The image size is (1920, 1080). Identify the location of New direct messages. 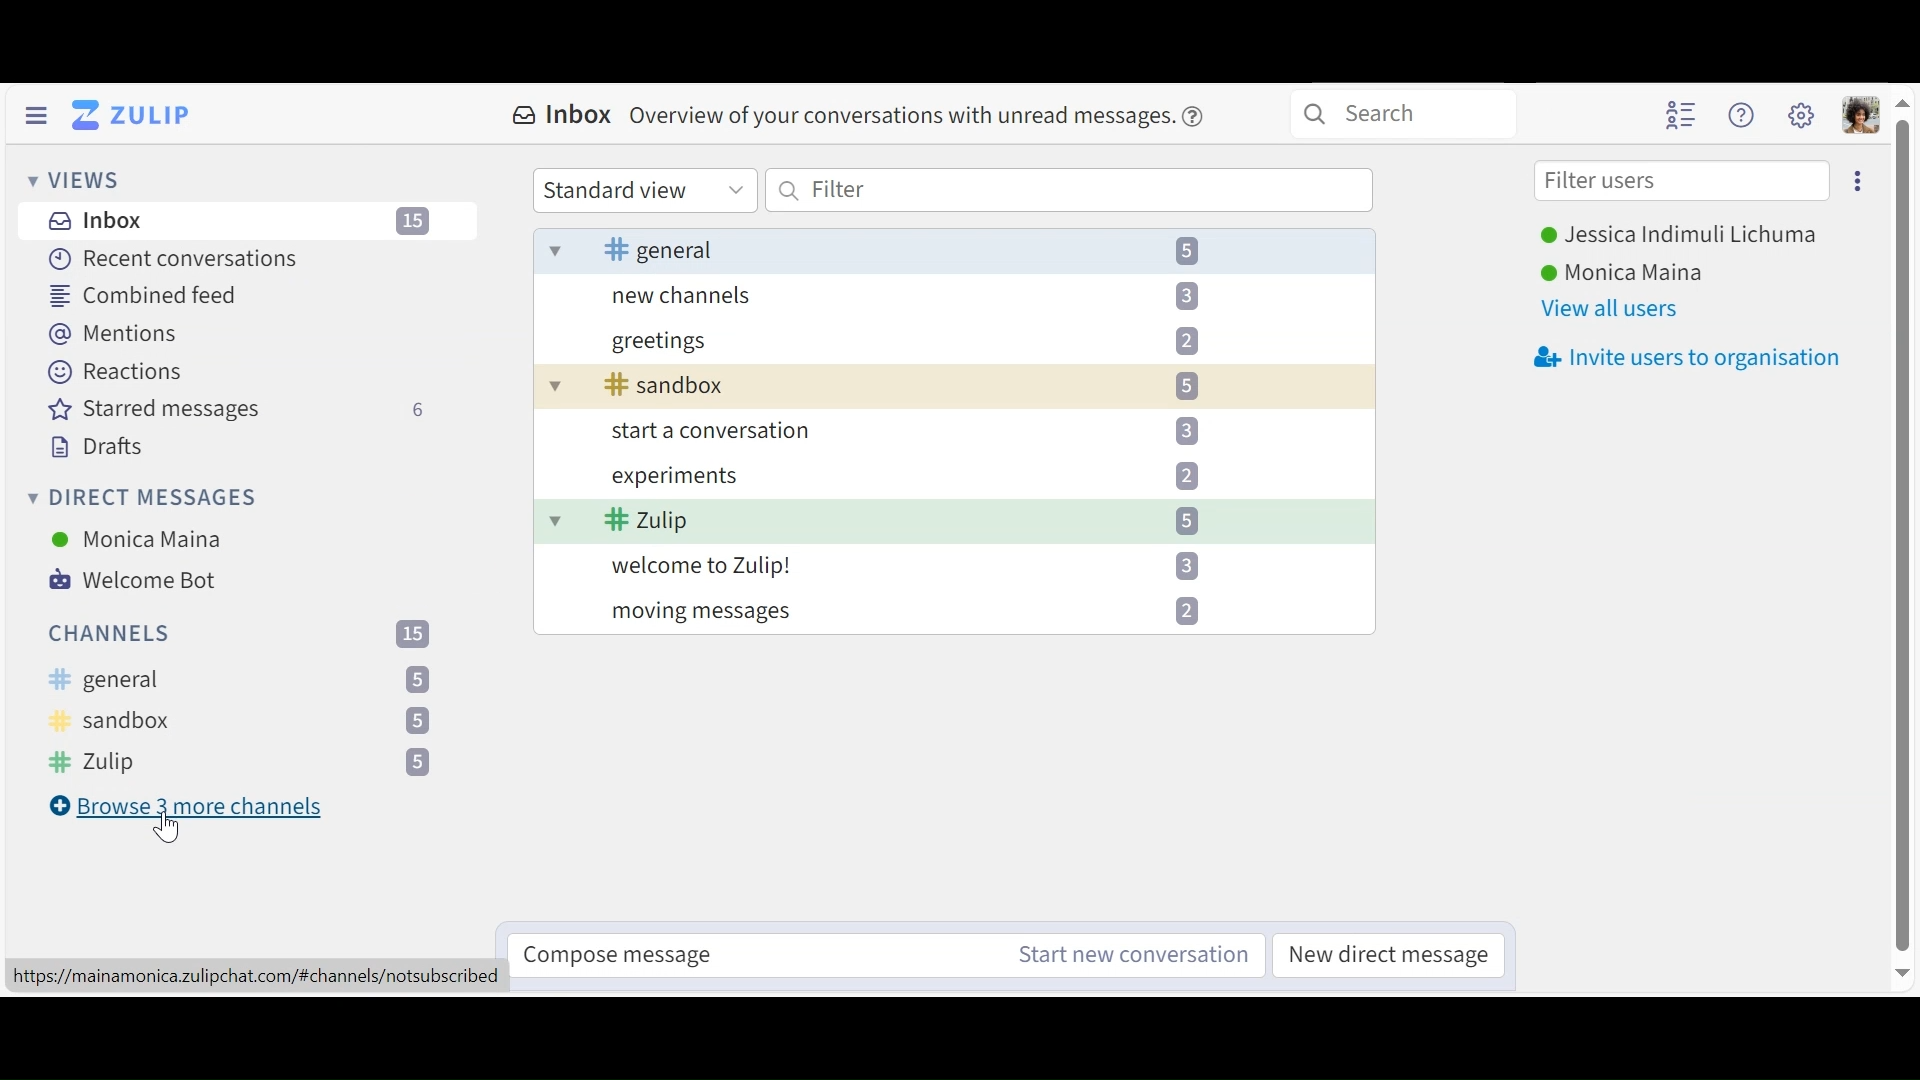
(1391, 954).